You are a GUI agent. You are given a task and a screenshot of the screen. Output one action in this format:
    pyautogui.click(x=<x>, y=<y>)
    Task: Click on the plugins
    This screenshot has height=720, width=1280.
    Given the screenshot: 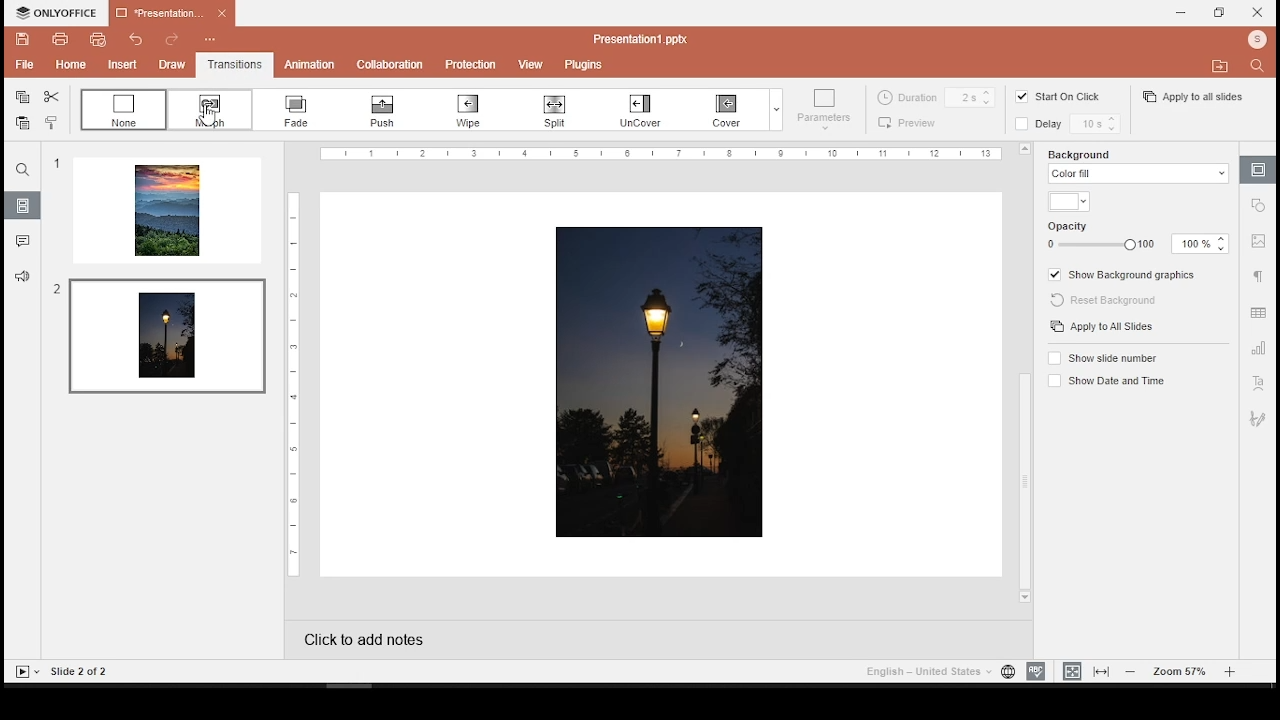 What is the action you would take?
    pyautogui.click(x=582, y=64)
    